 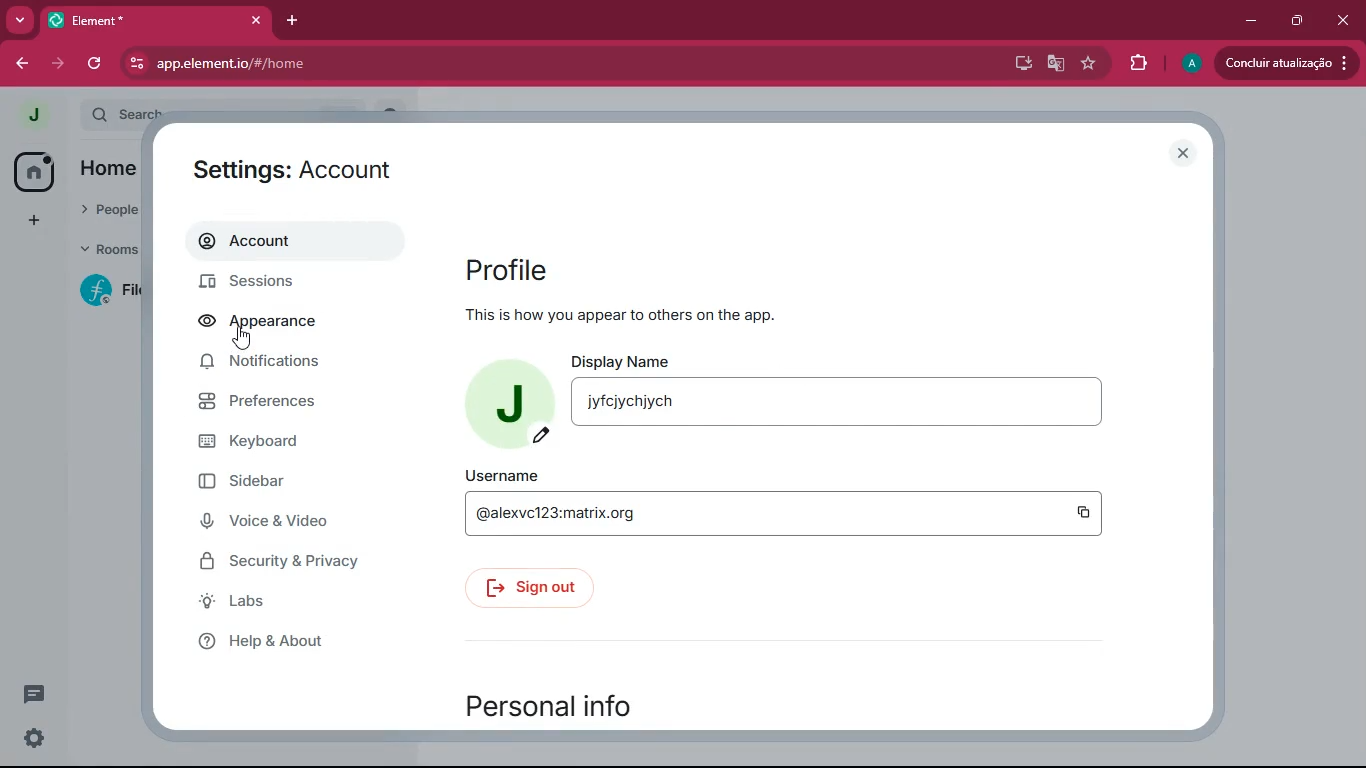 What do you see at coordinates (283, 443) in the screenshot?
I see `keyboard` at bounding box center [283, 443].